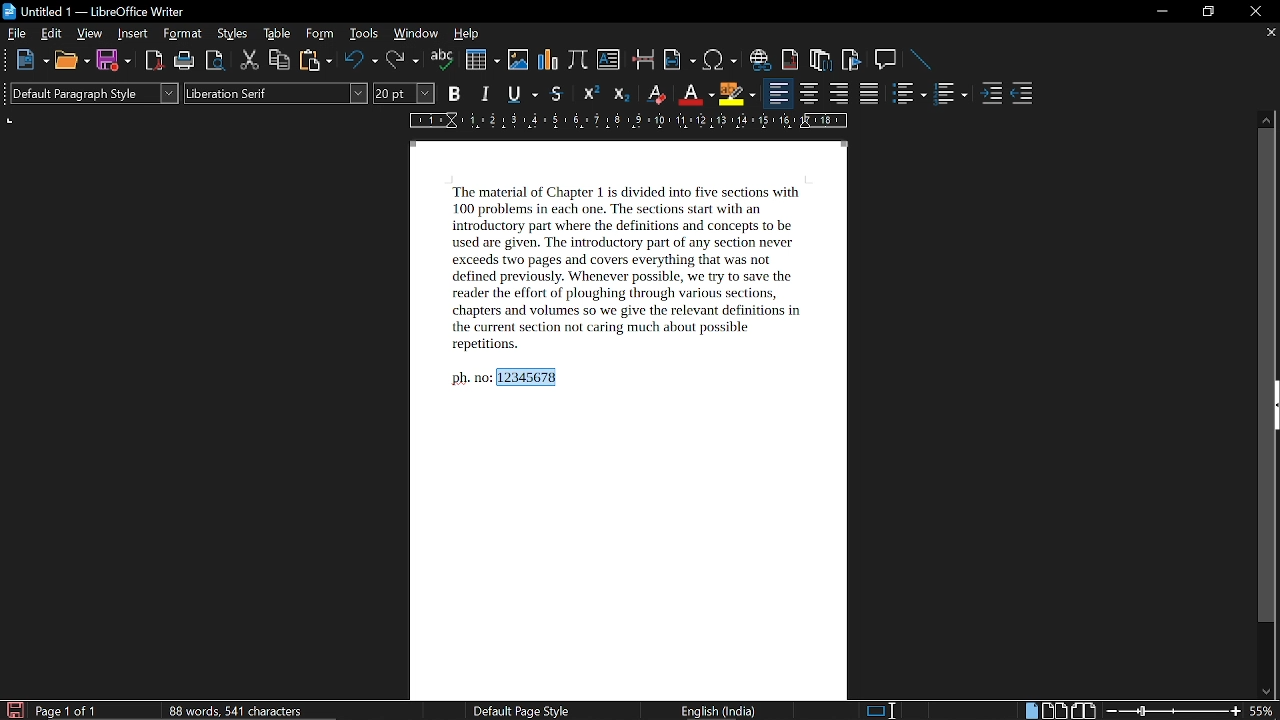  I want to click on align left, so click(777, 95).